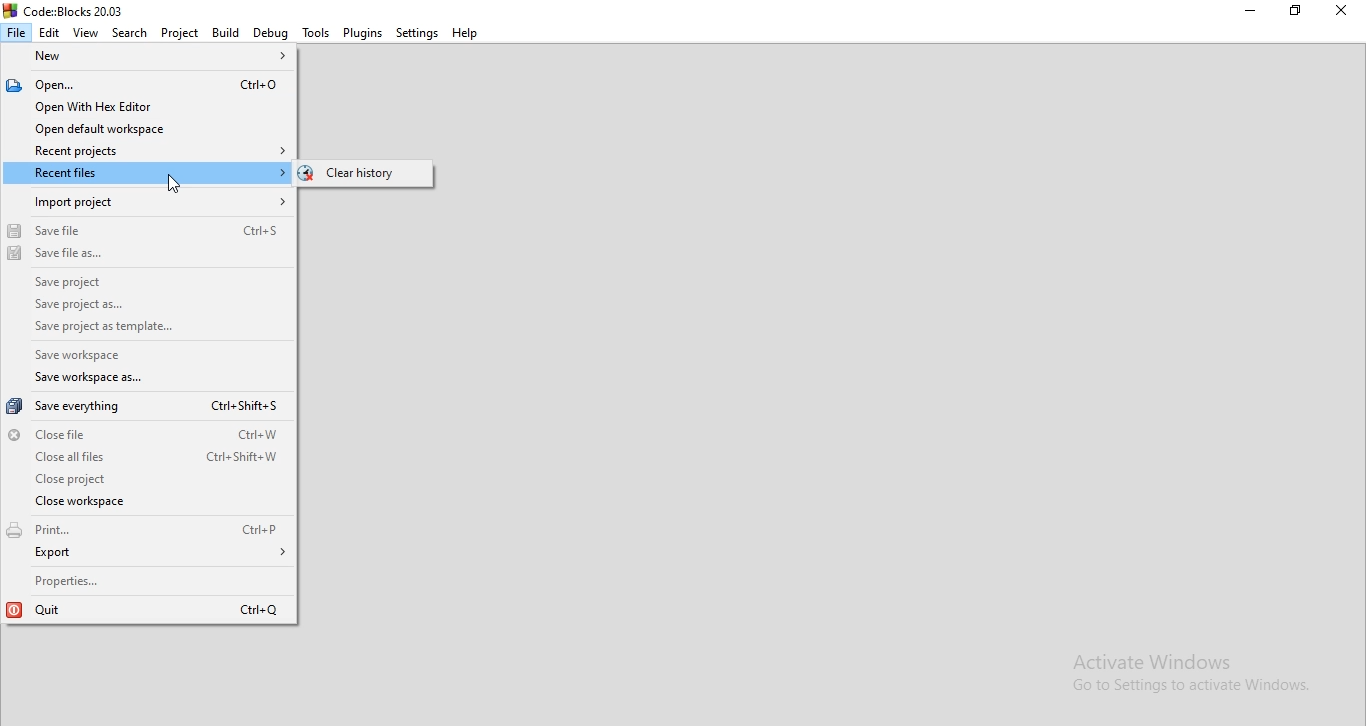  Describe the element at coordinates (141, 108) in the screenshot. I see `Open with Hex Editor` at that location.